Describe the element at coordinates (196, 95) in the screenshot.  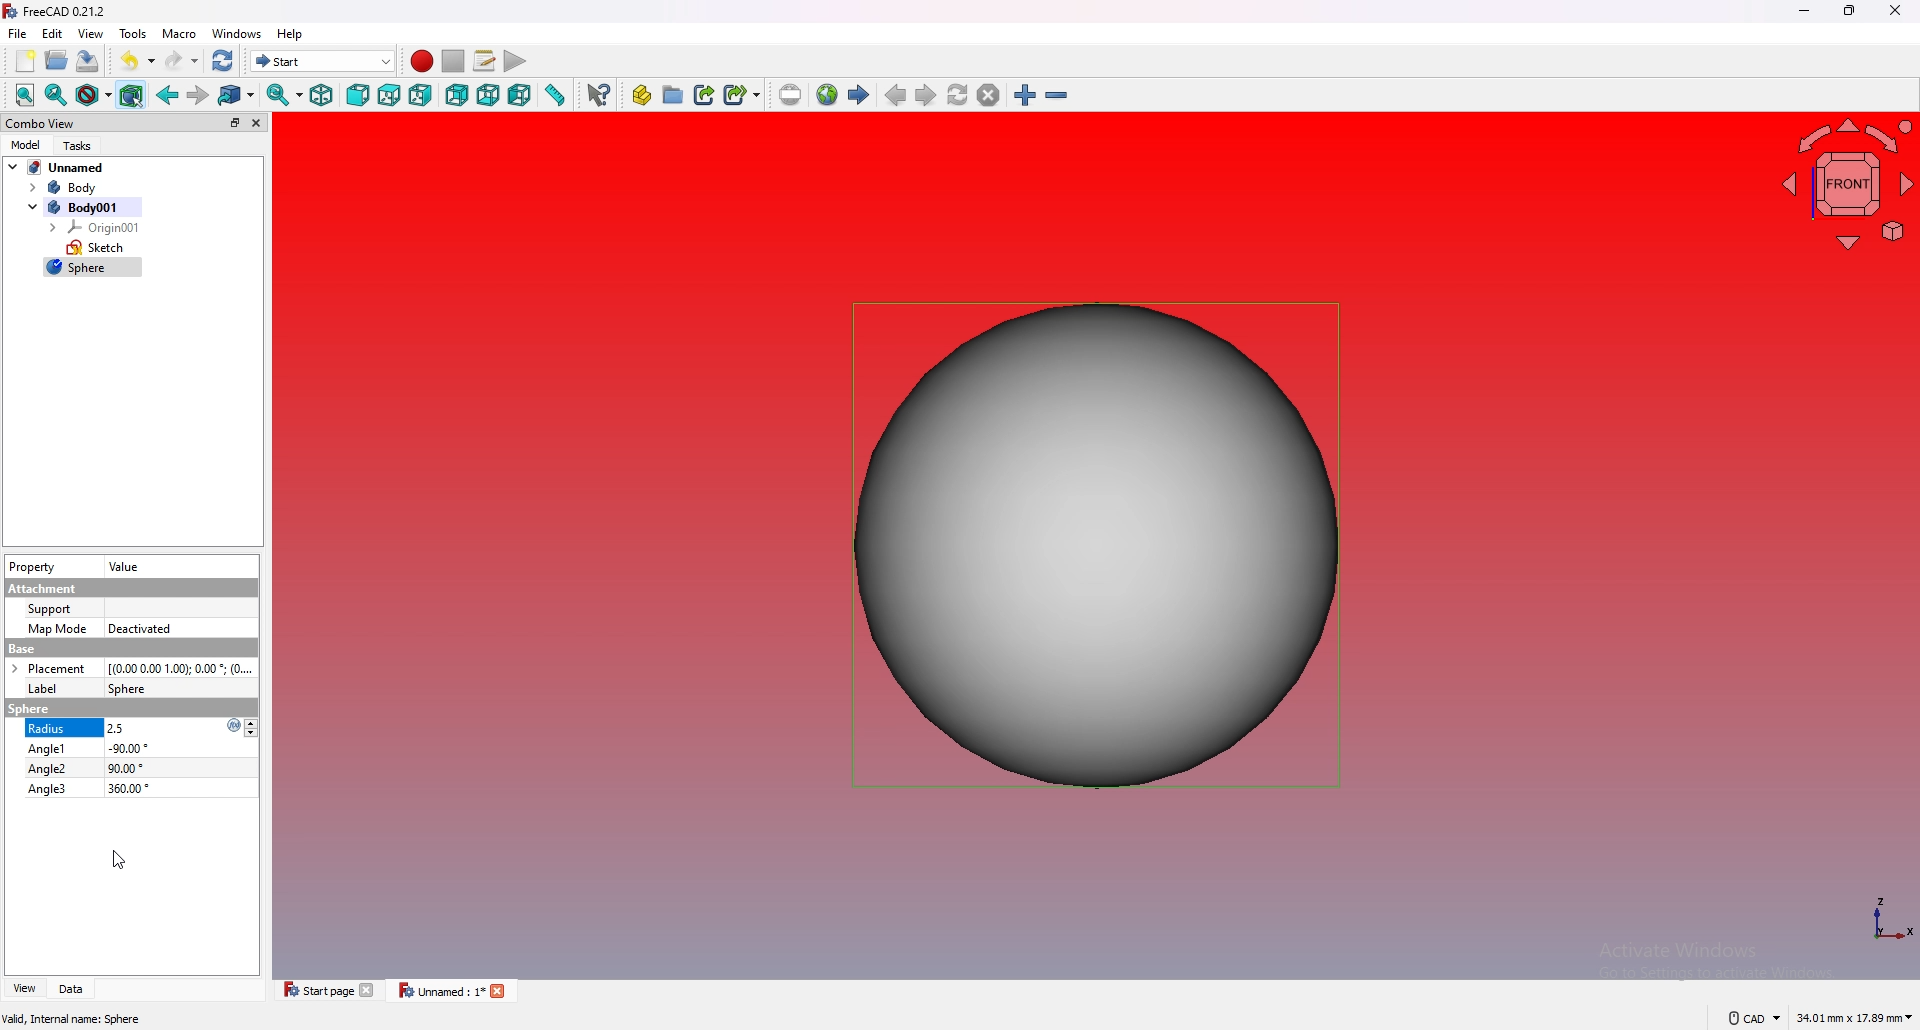
I see `forward` at that location.